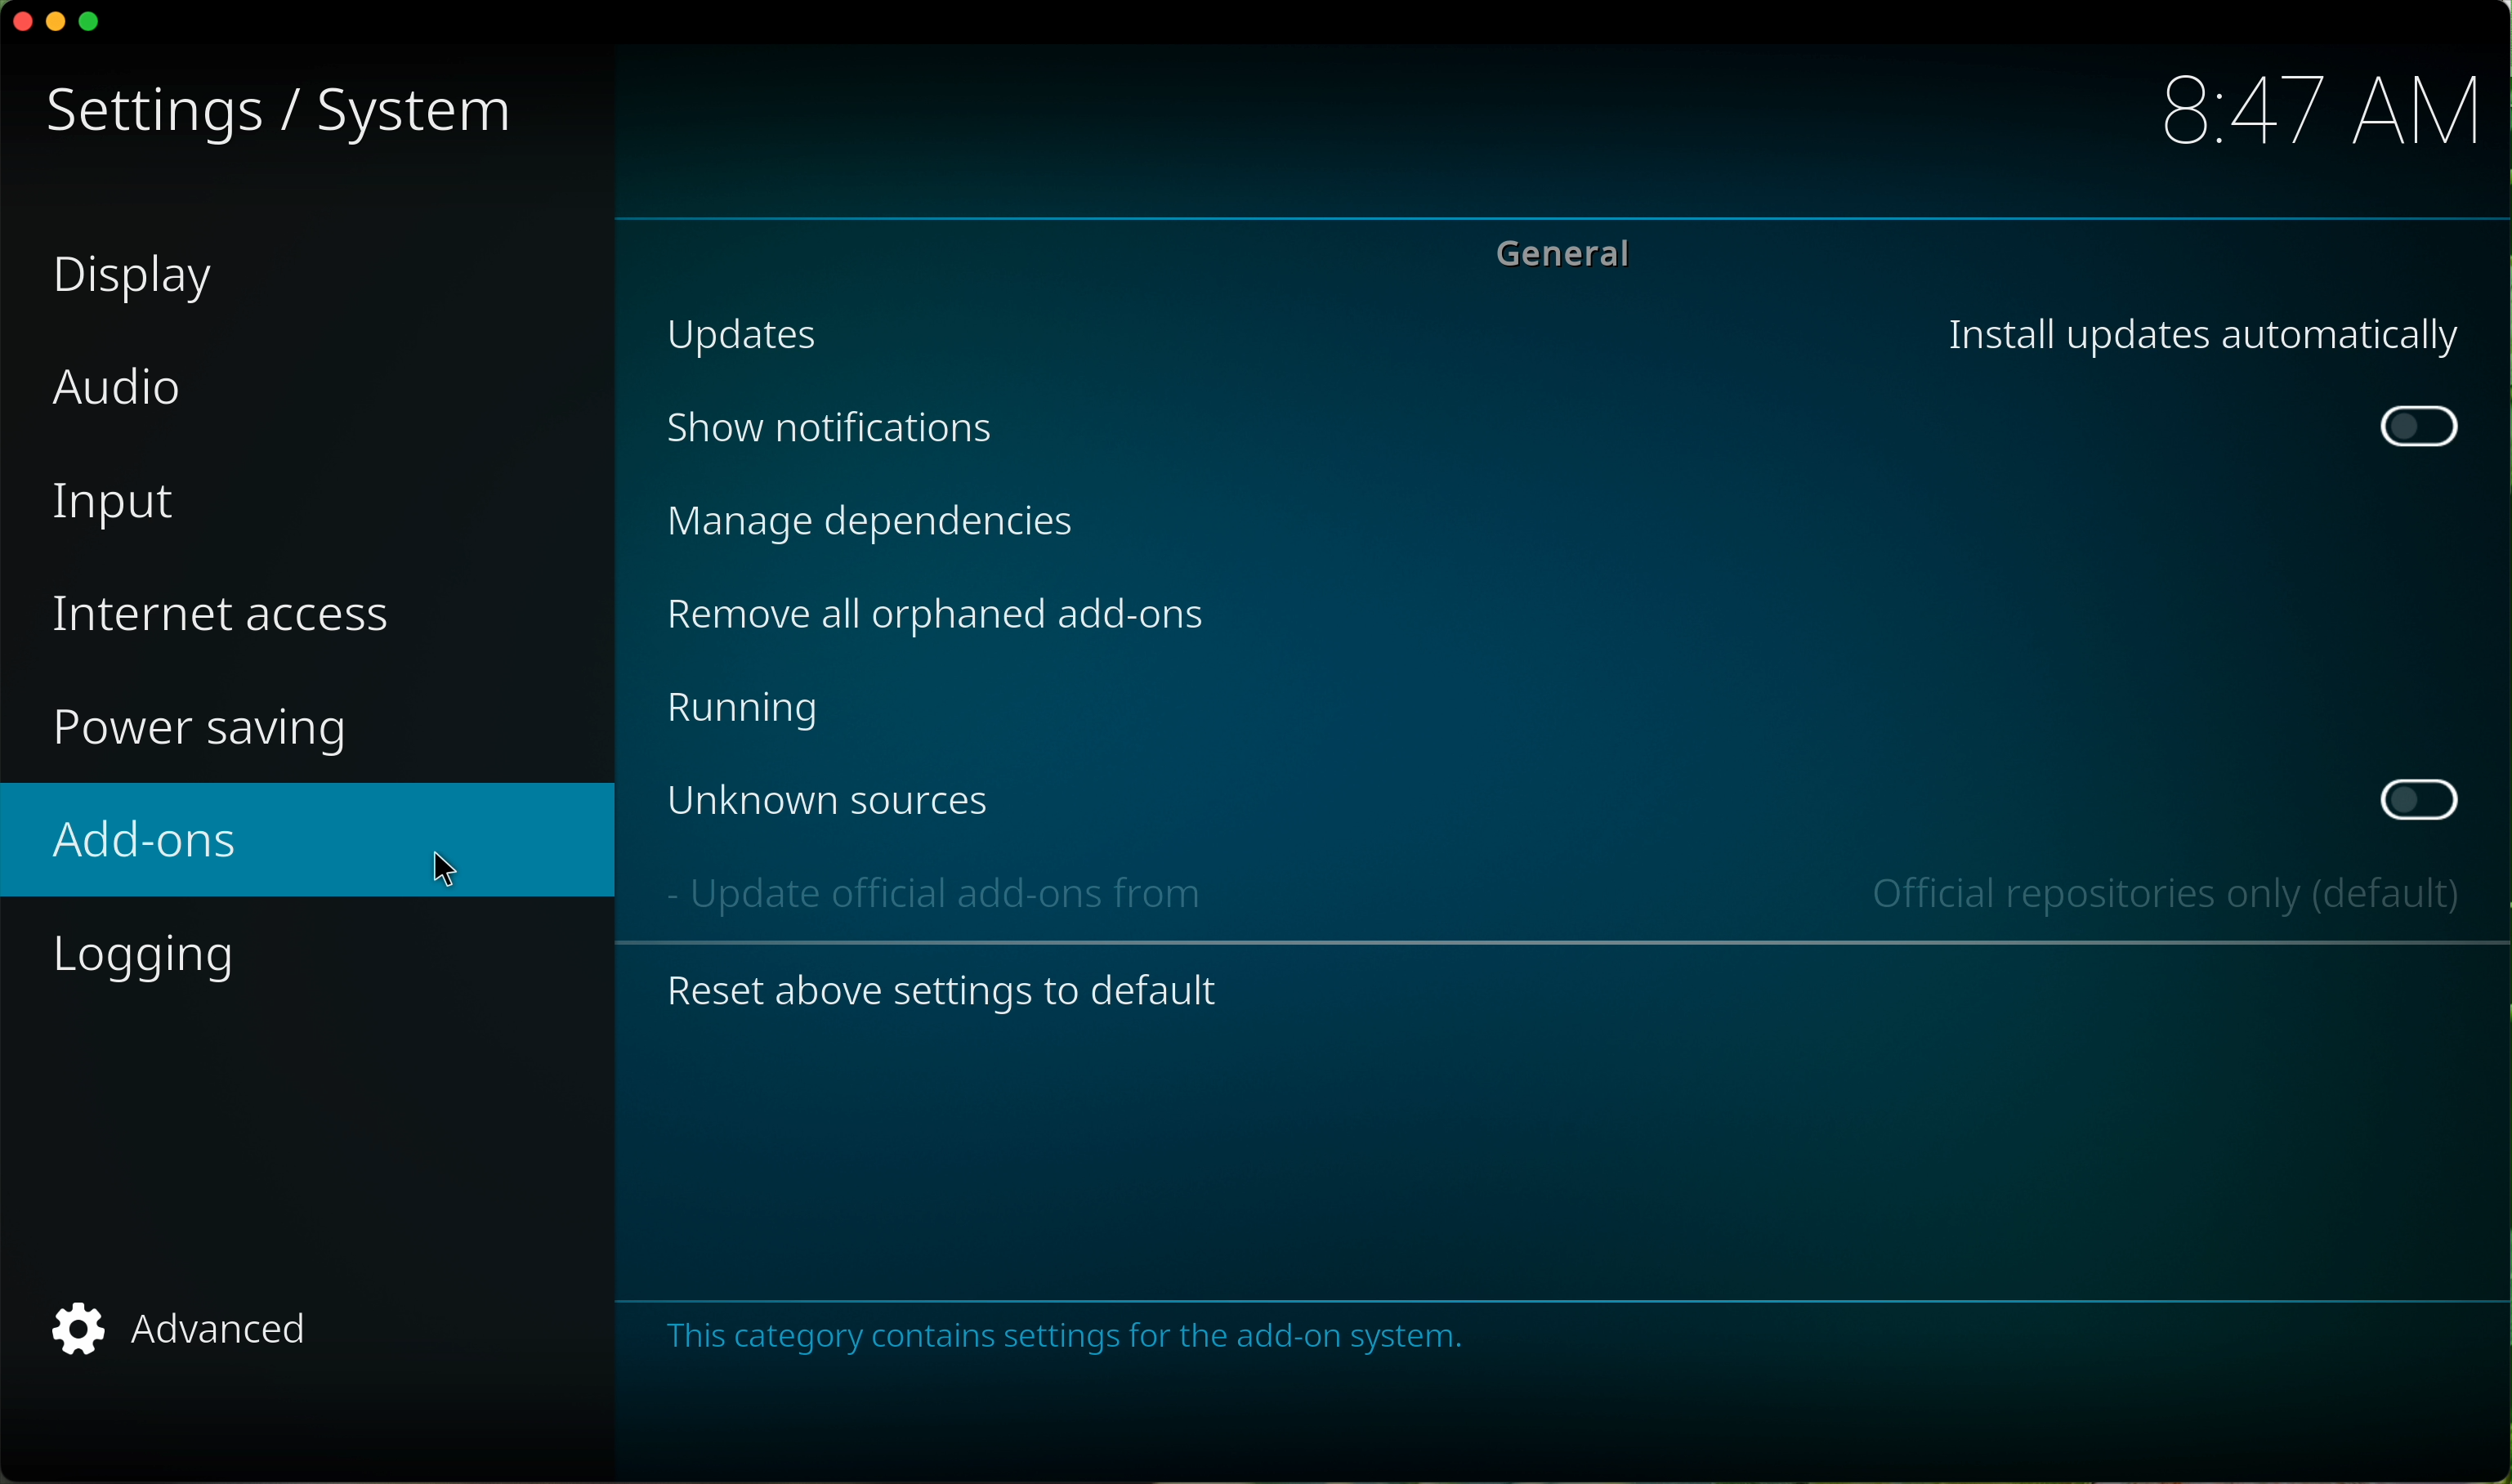 This screenshot has width=2512, height=1484. Describe the element at coordinates (198, 1328) in the screenshot. I see `advanced` at that location.